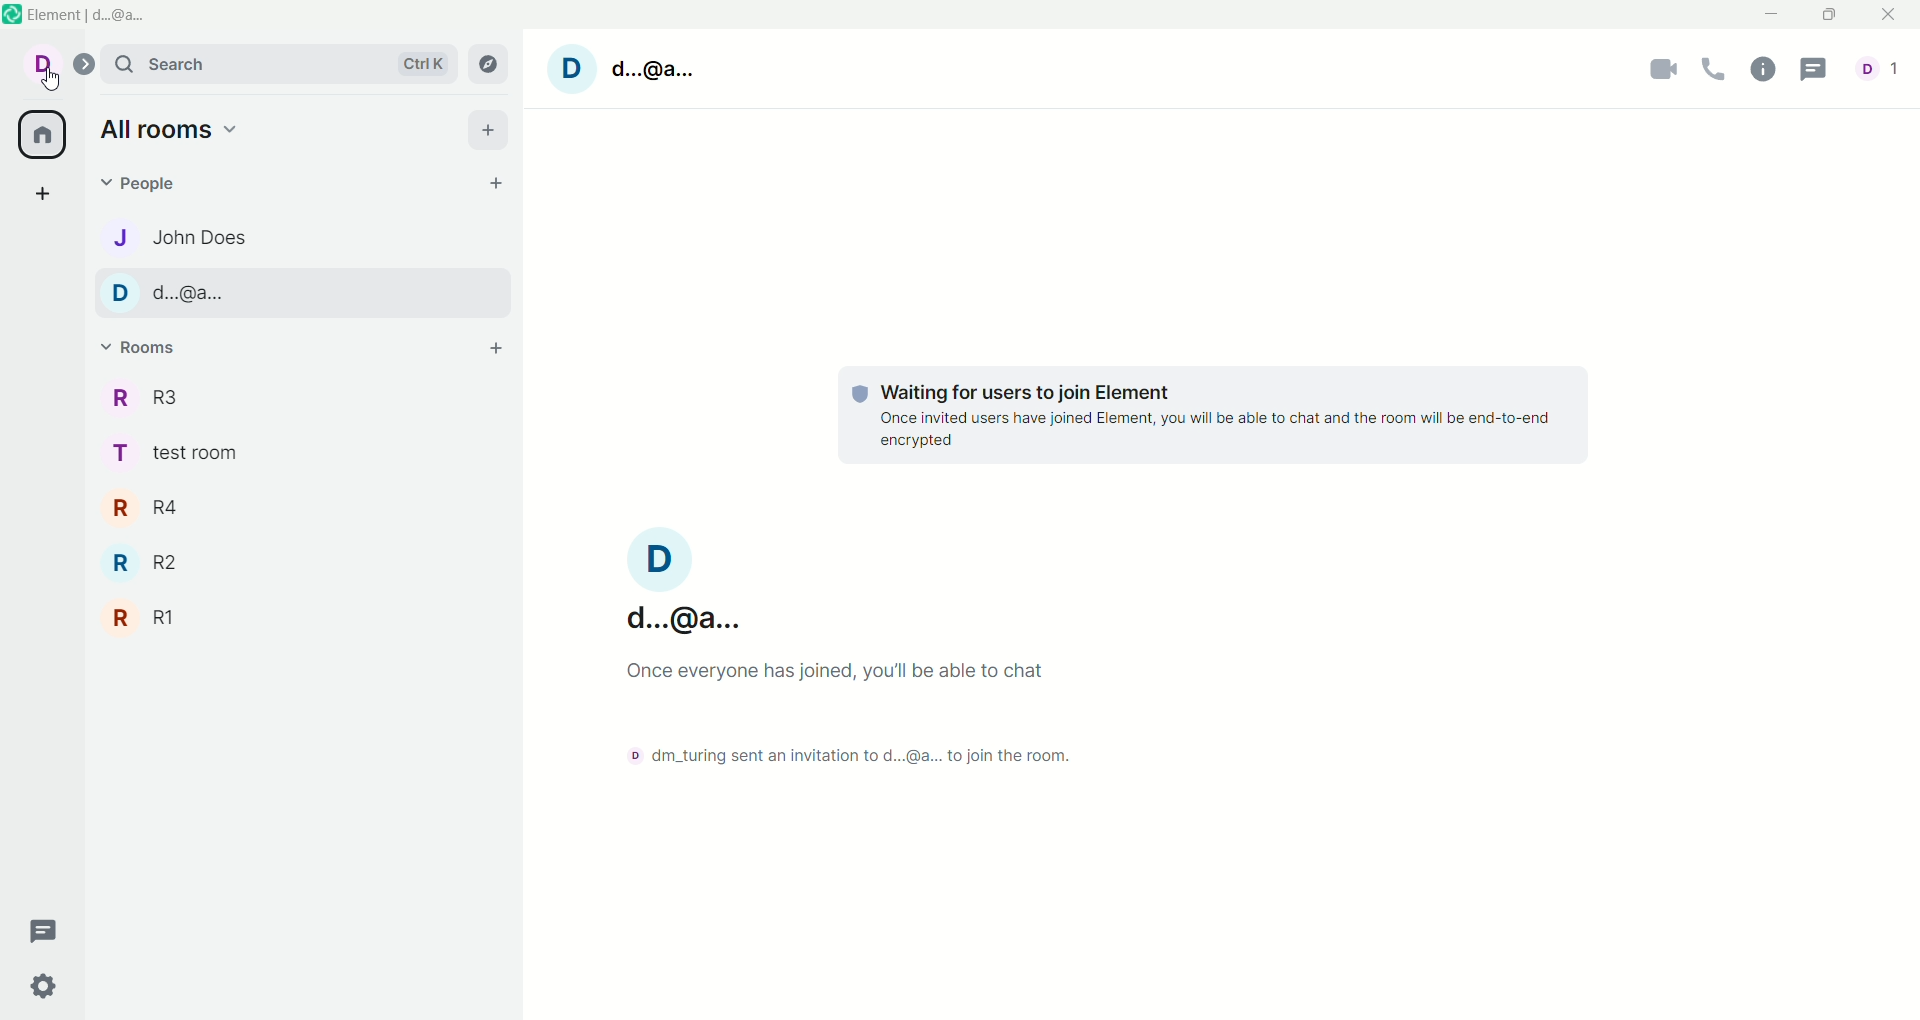 Image resolution: width=1920 pixels, height=1020 pixels. Describe the element at coordinates (1769, 68) in the screenshot. I see `room info` at that location.